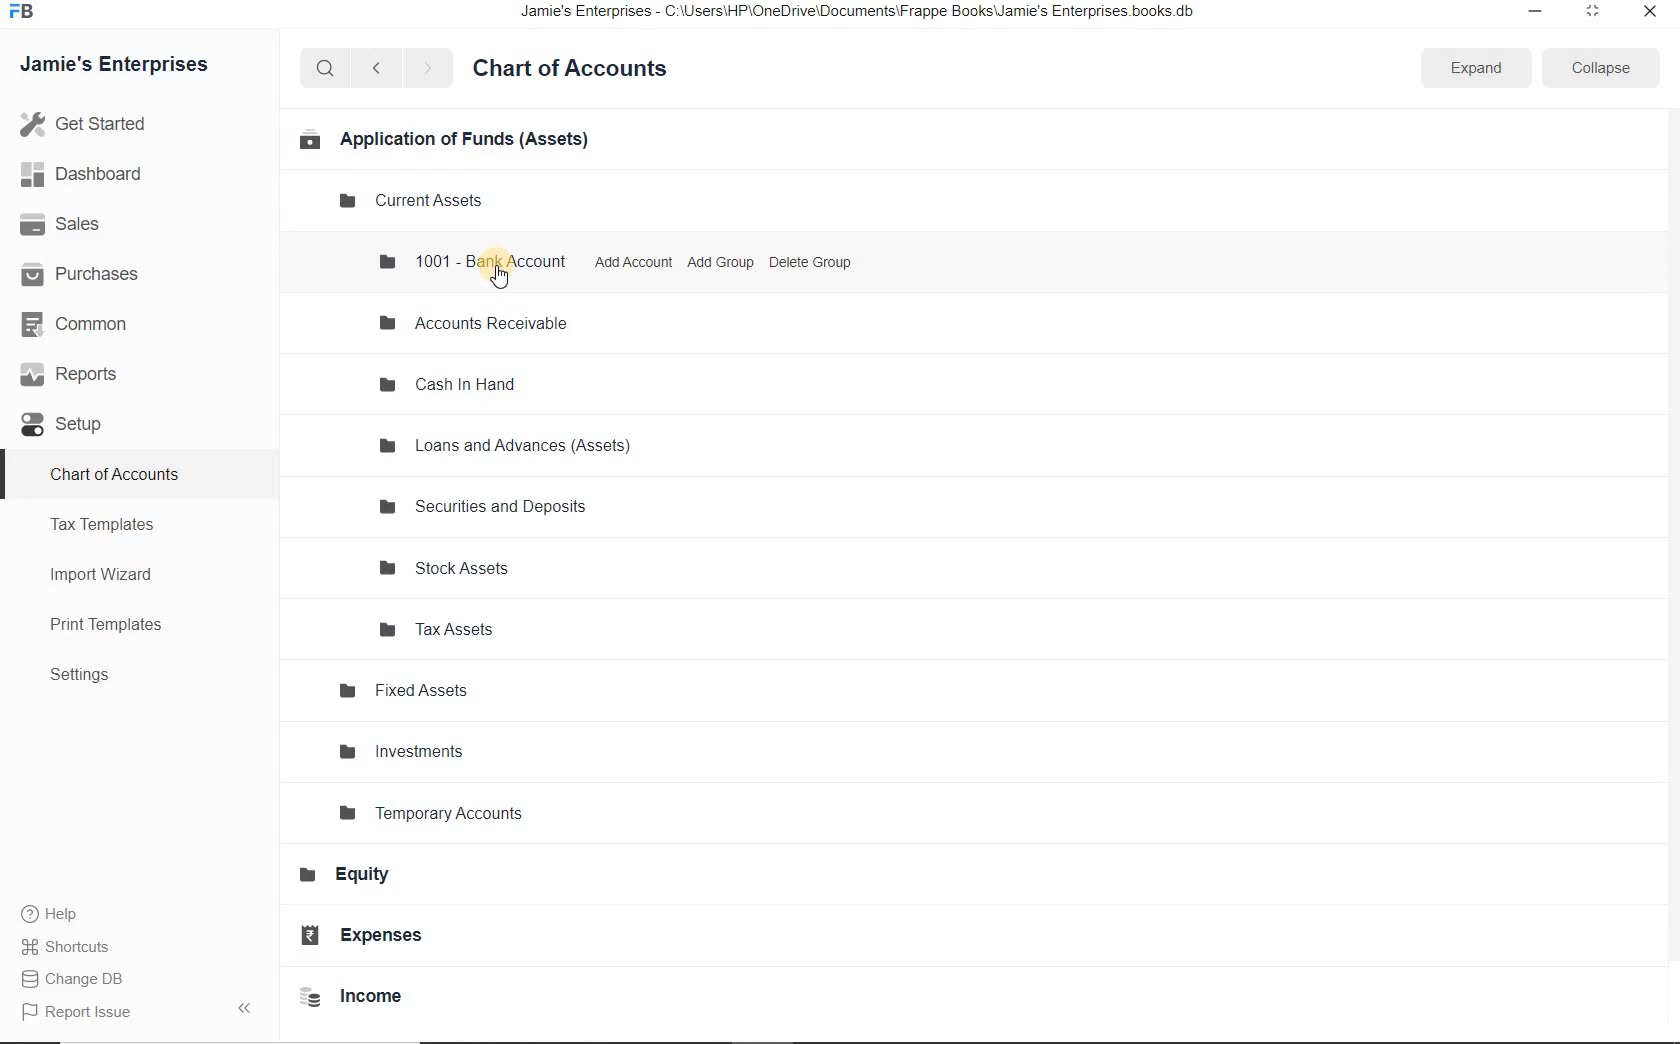 The width and height of the screenshot is (1680, 1044). Describe the element at coordinates (372, 935) in the screenshot. I see `Expenses` at that location.